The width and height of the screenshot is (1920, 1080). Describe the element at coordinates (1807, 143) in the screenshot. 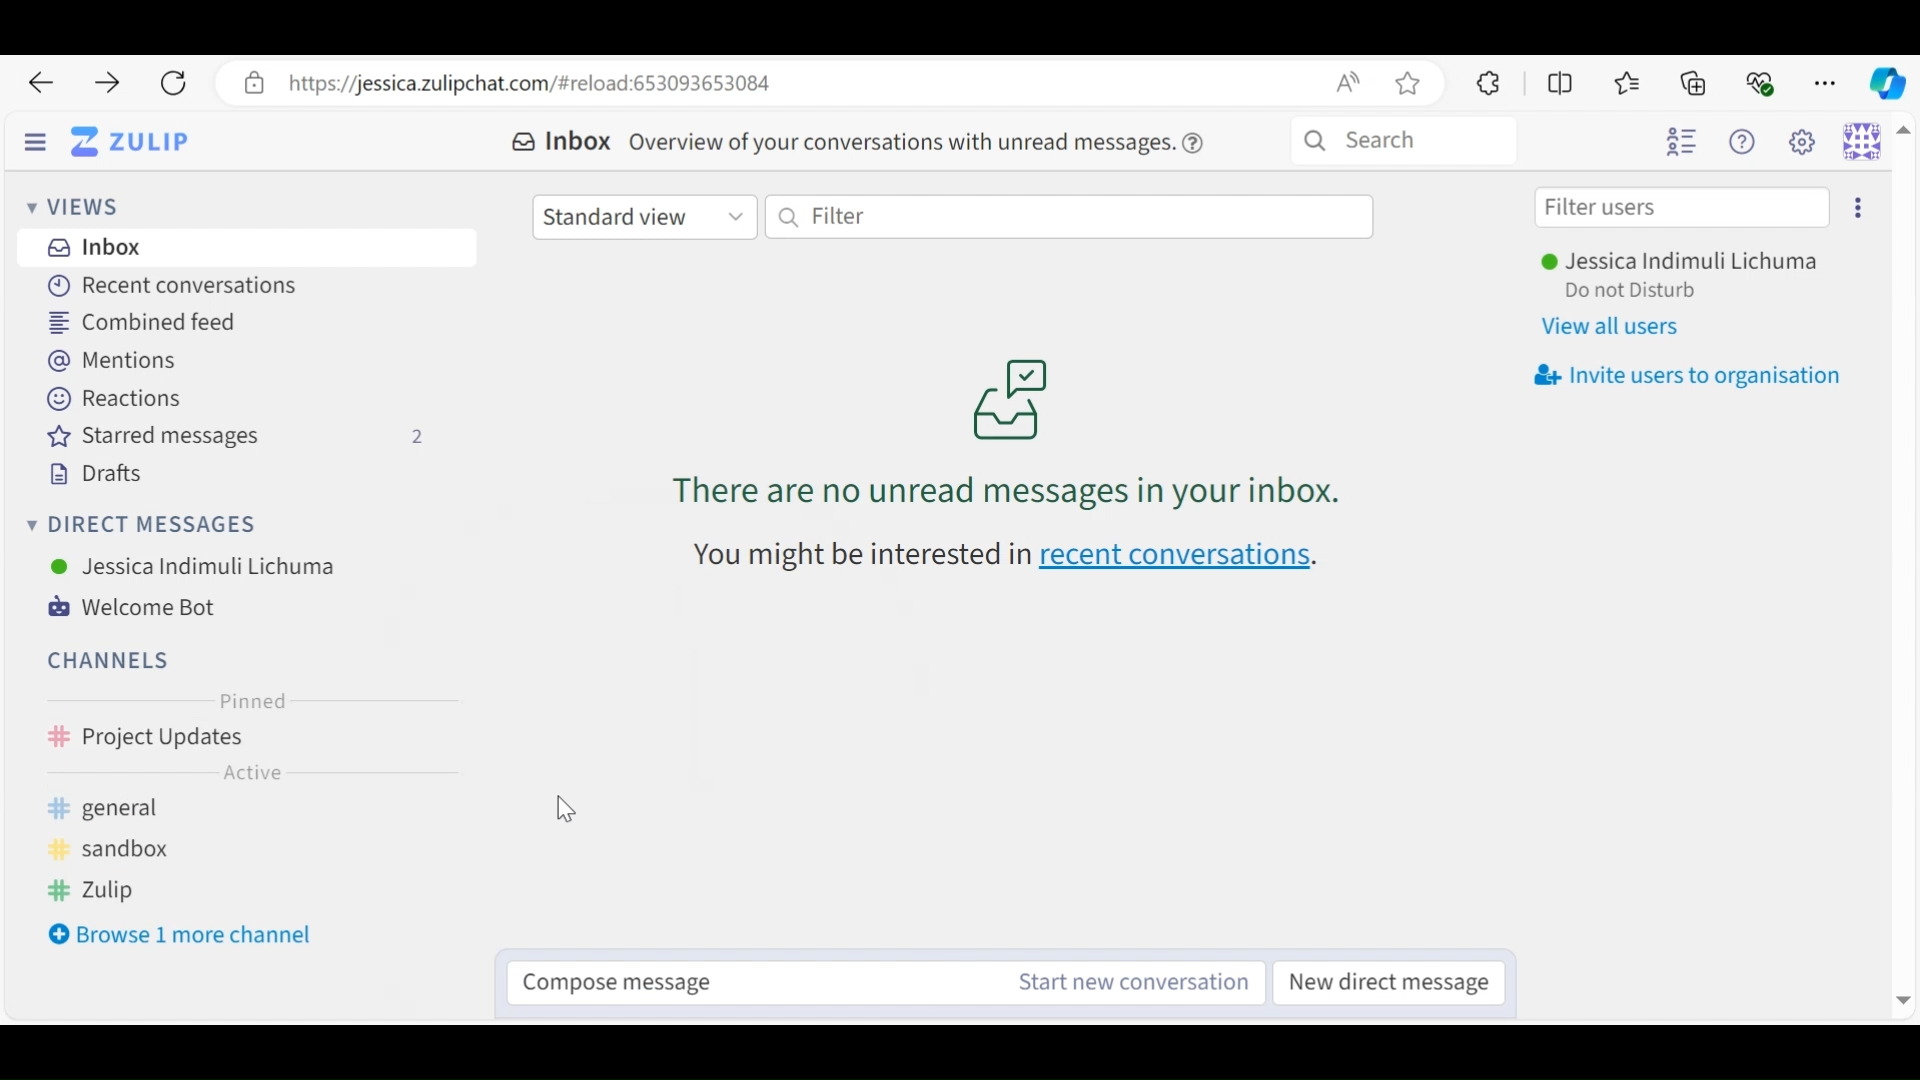

I see `Main menu` at that location.